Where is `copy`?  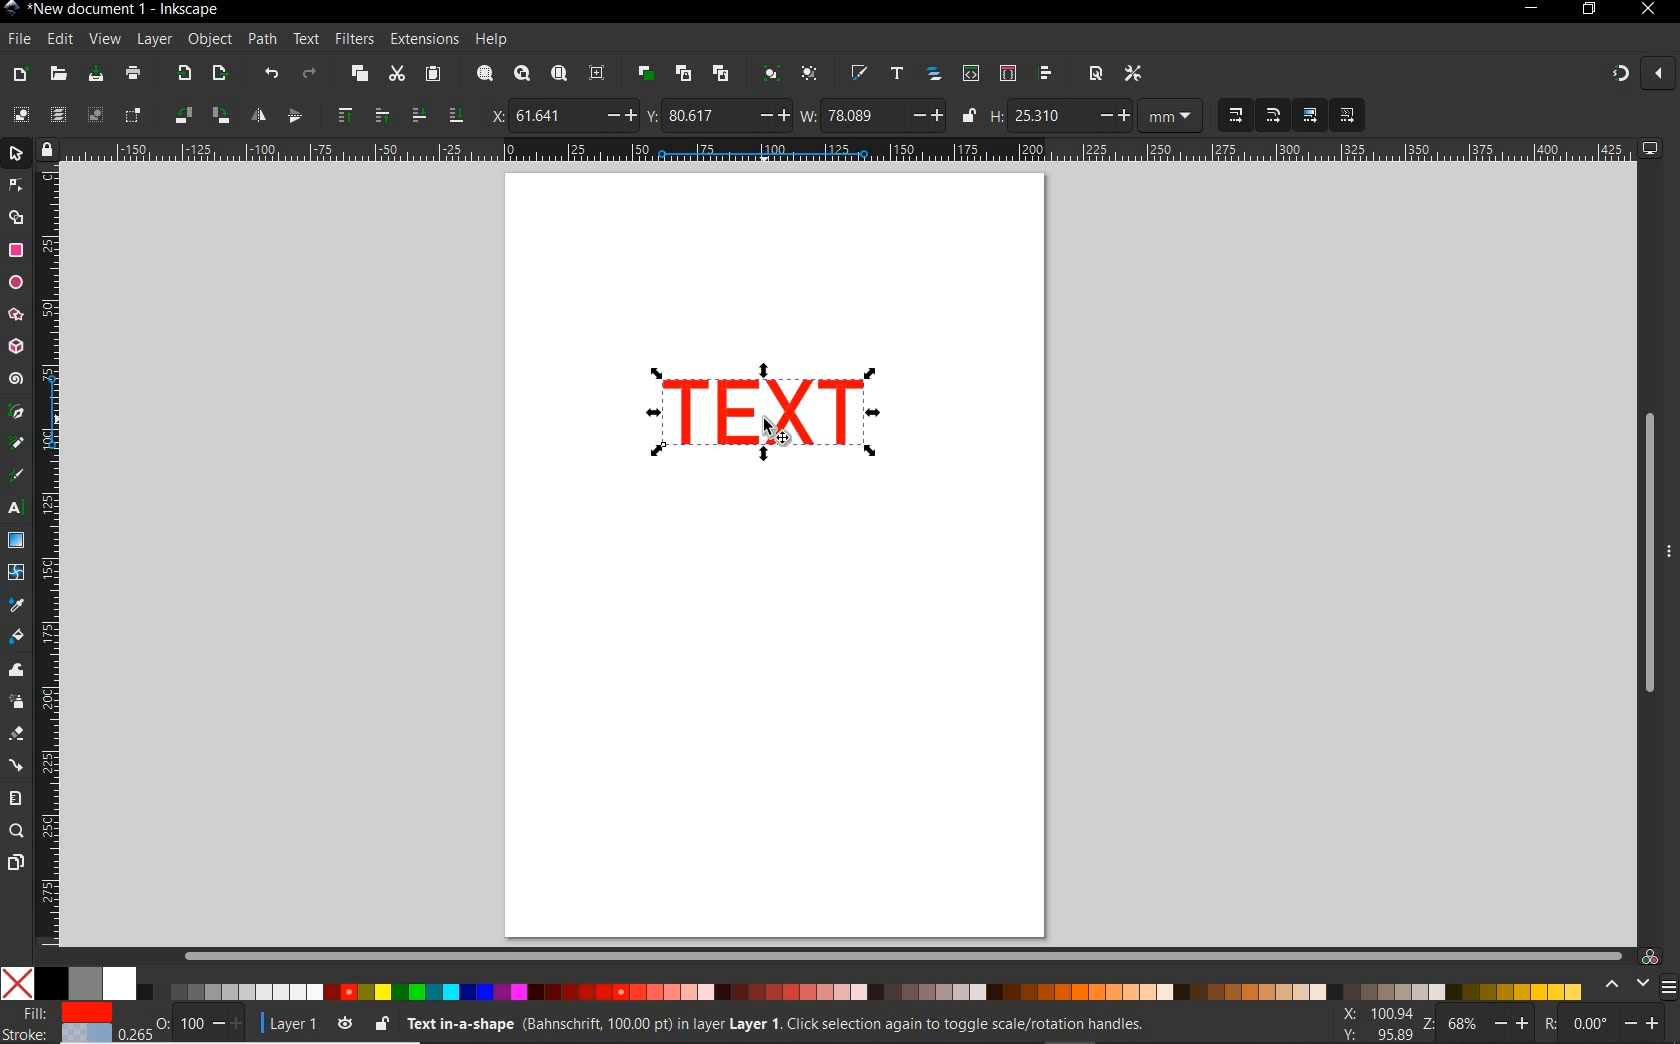
copy is located at coordinates (357, 75).